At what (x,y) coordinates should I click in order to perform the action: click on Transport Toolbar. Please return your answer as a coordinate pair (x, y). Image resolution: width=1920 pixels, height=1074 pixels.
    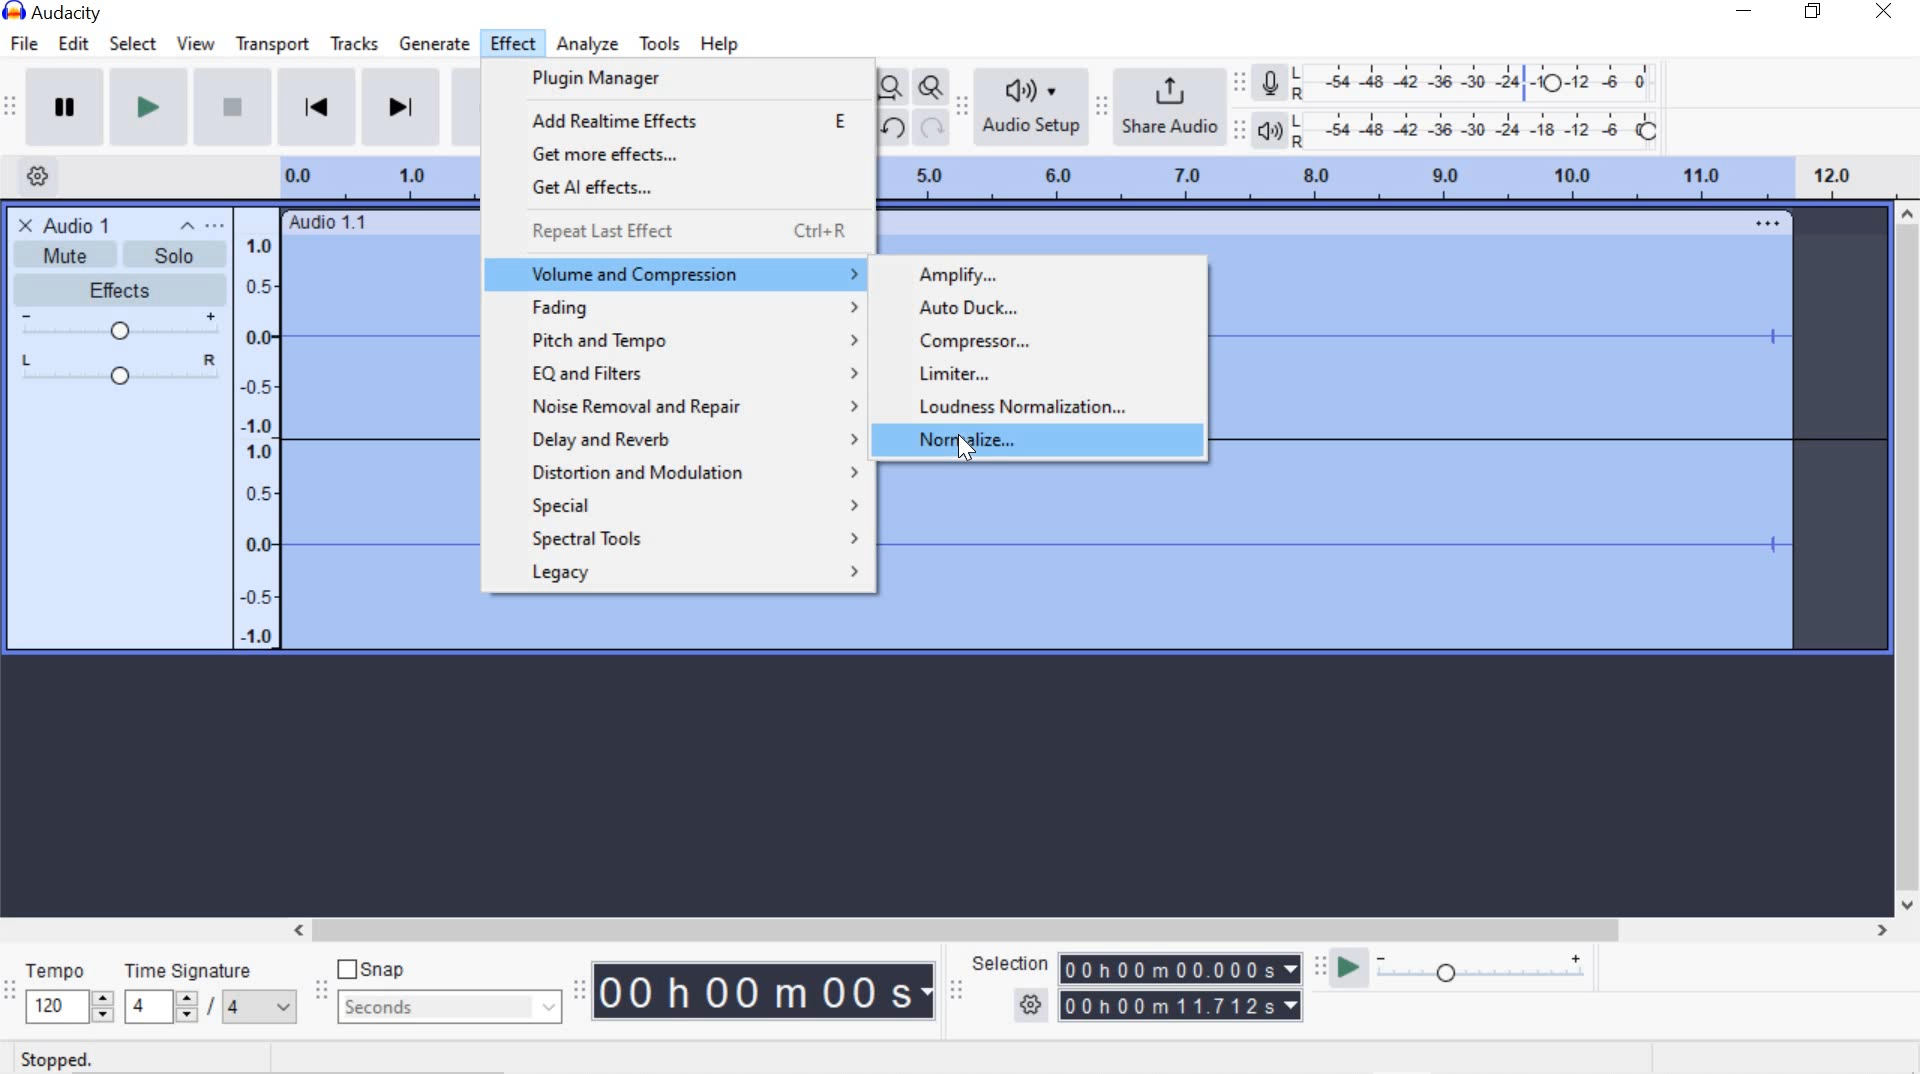
    Looking at the image, I should click on (13, 108).